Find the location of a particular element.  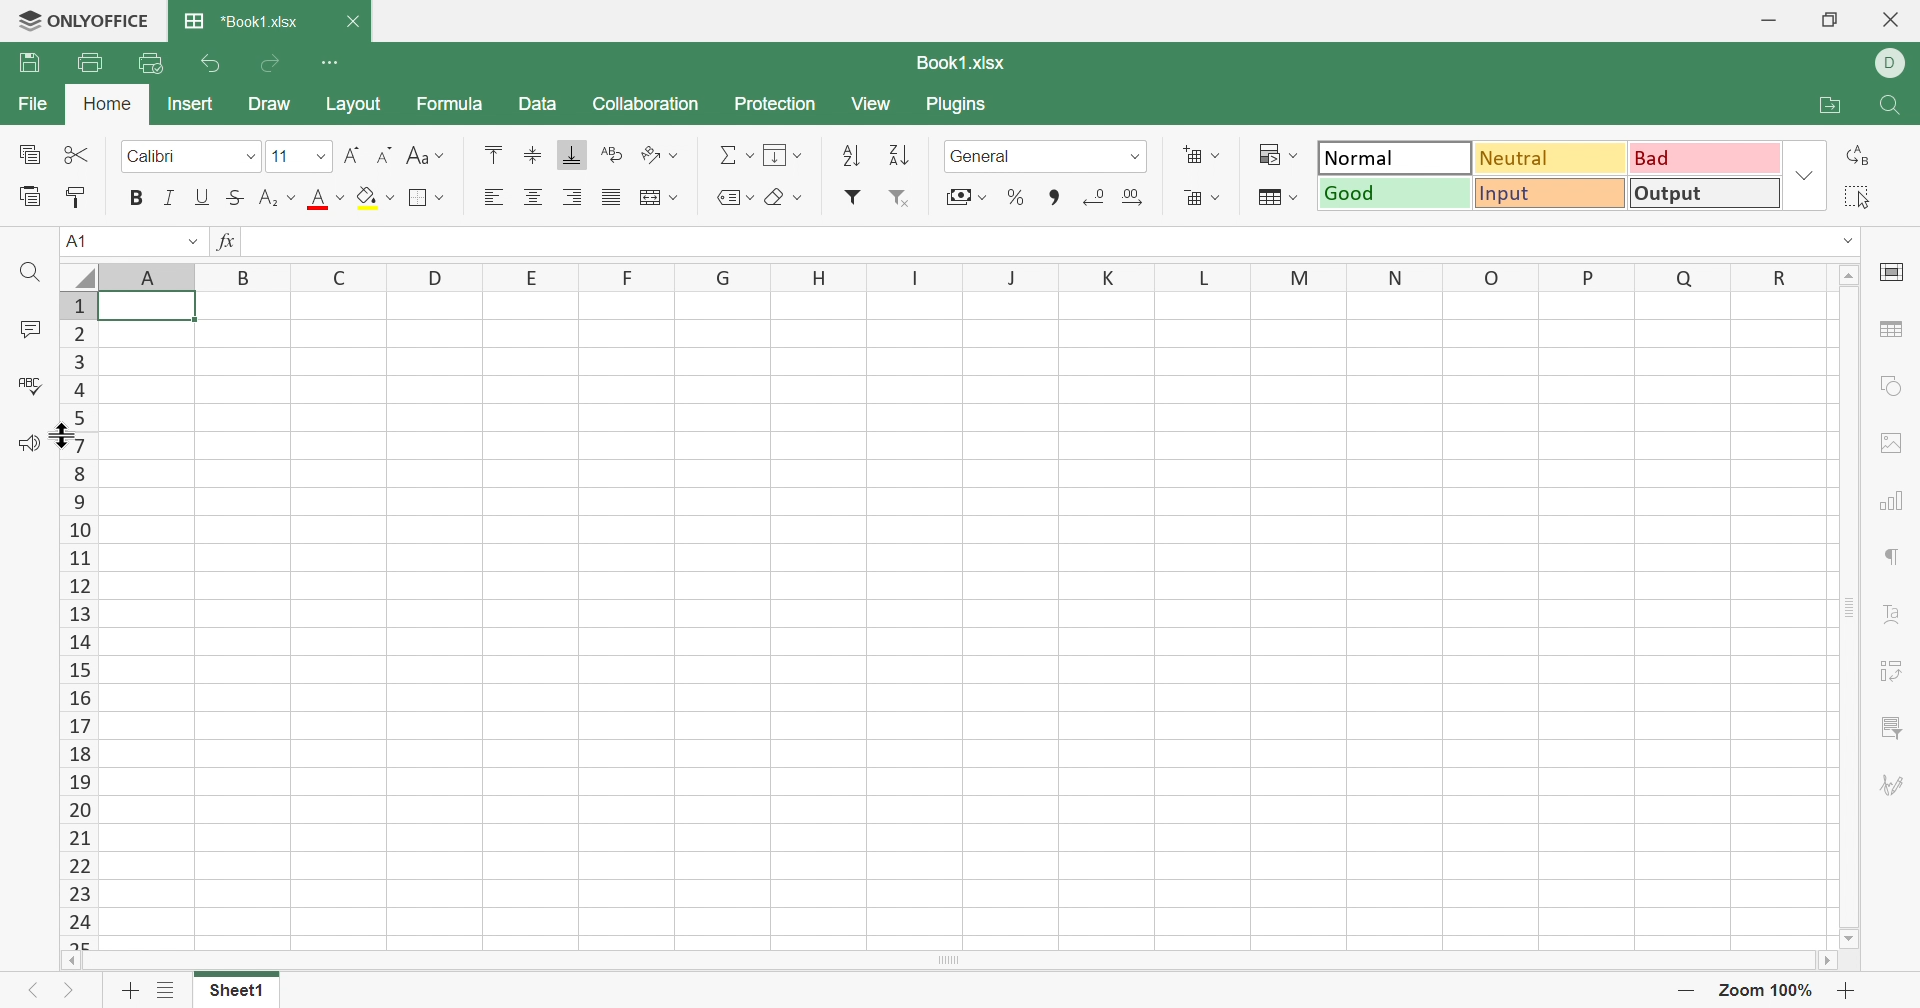

Copy is located at coordinates (33, 155).